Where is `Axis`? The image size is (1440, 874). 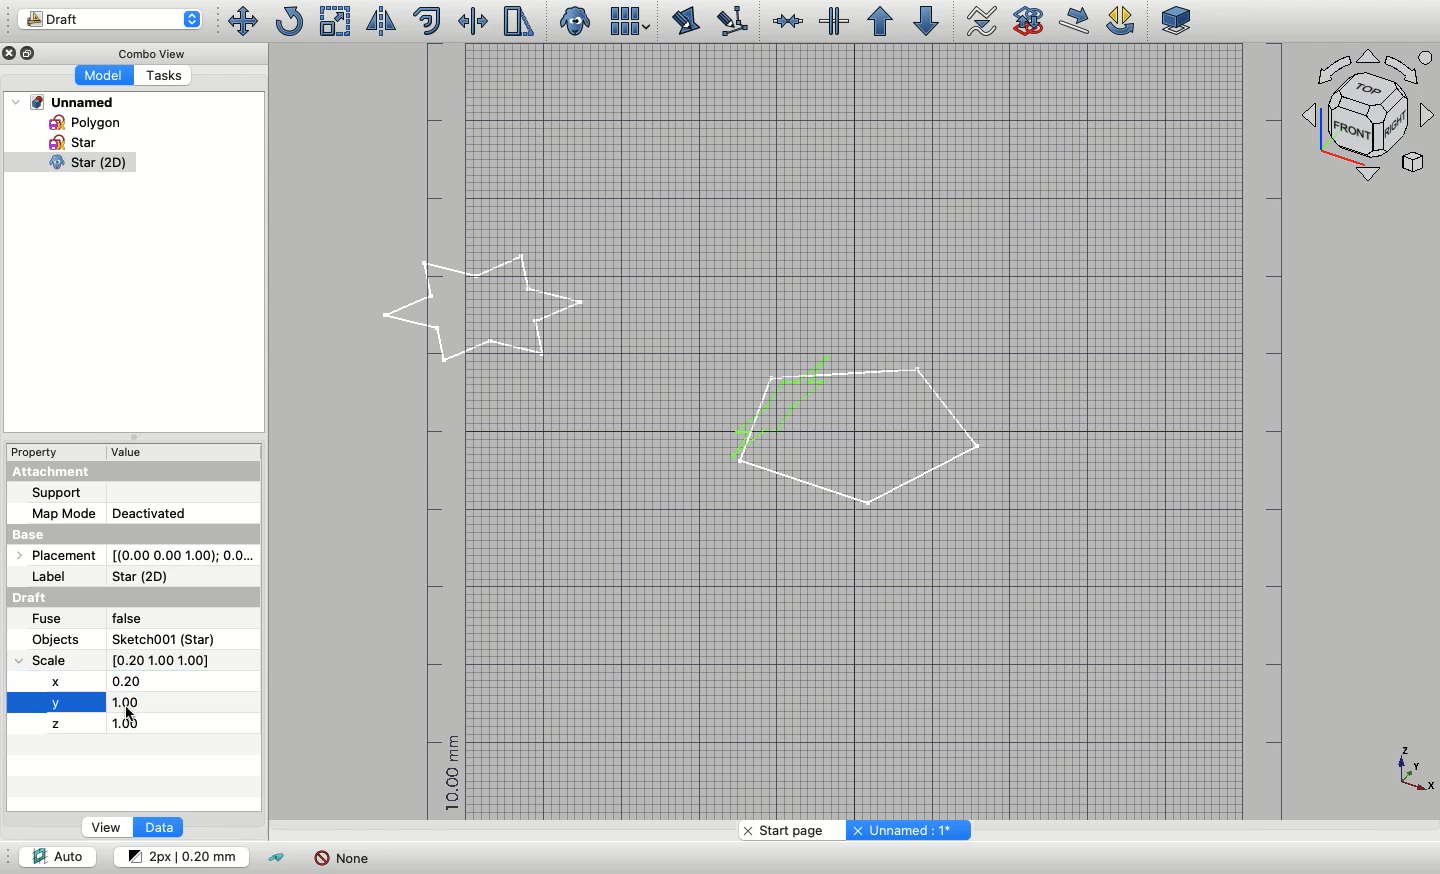 Axis is located at coordinates (1415, 770).